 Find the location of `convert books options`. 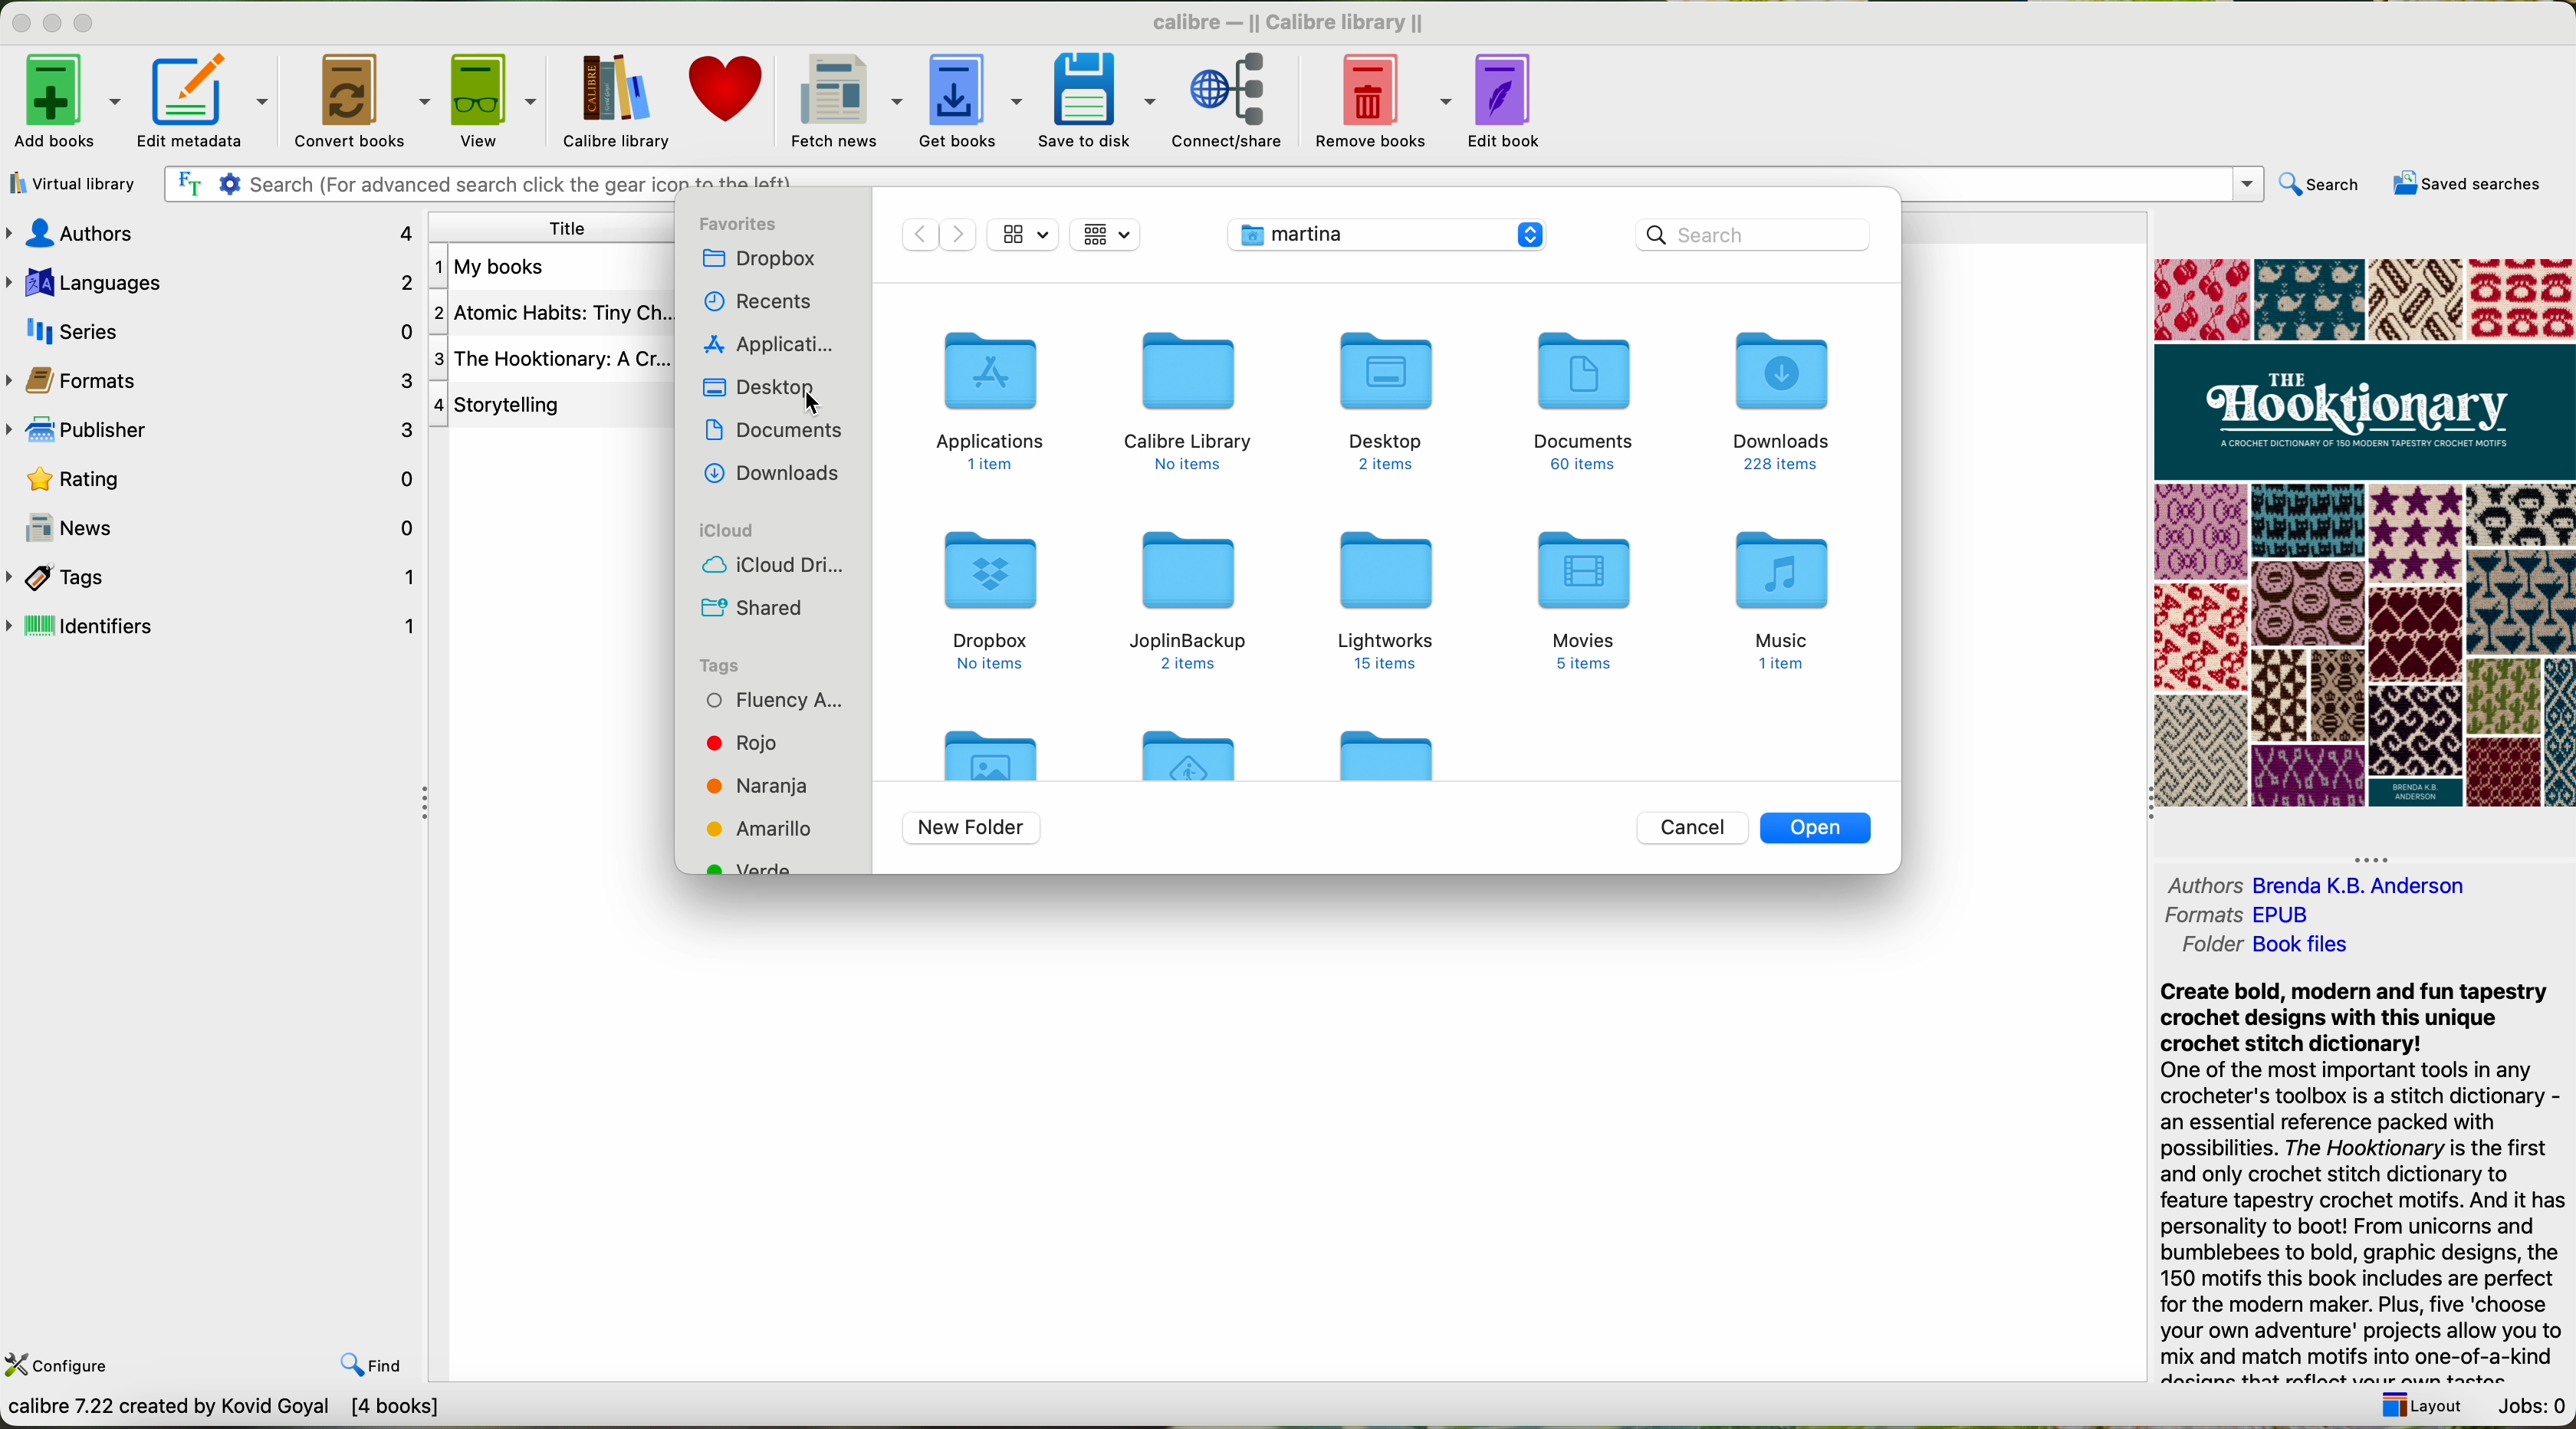

convert books options is located at coordinates (360, 103).